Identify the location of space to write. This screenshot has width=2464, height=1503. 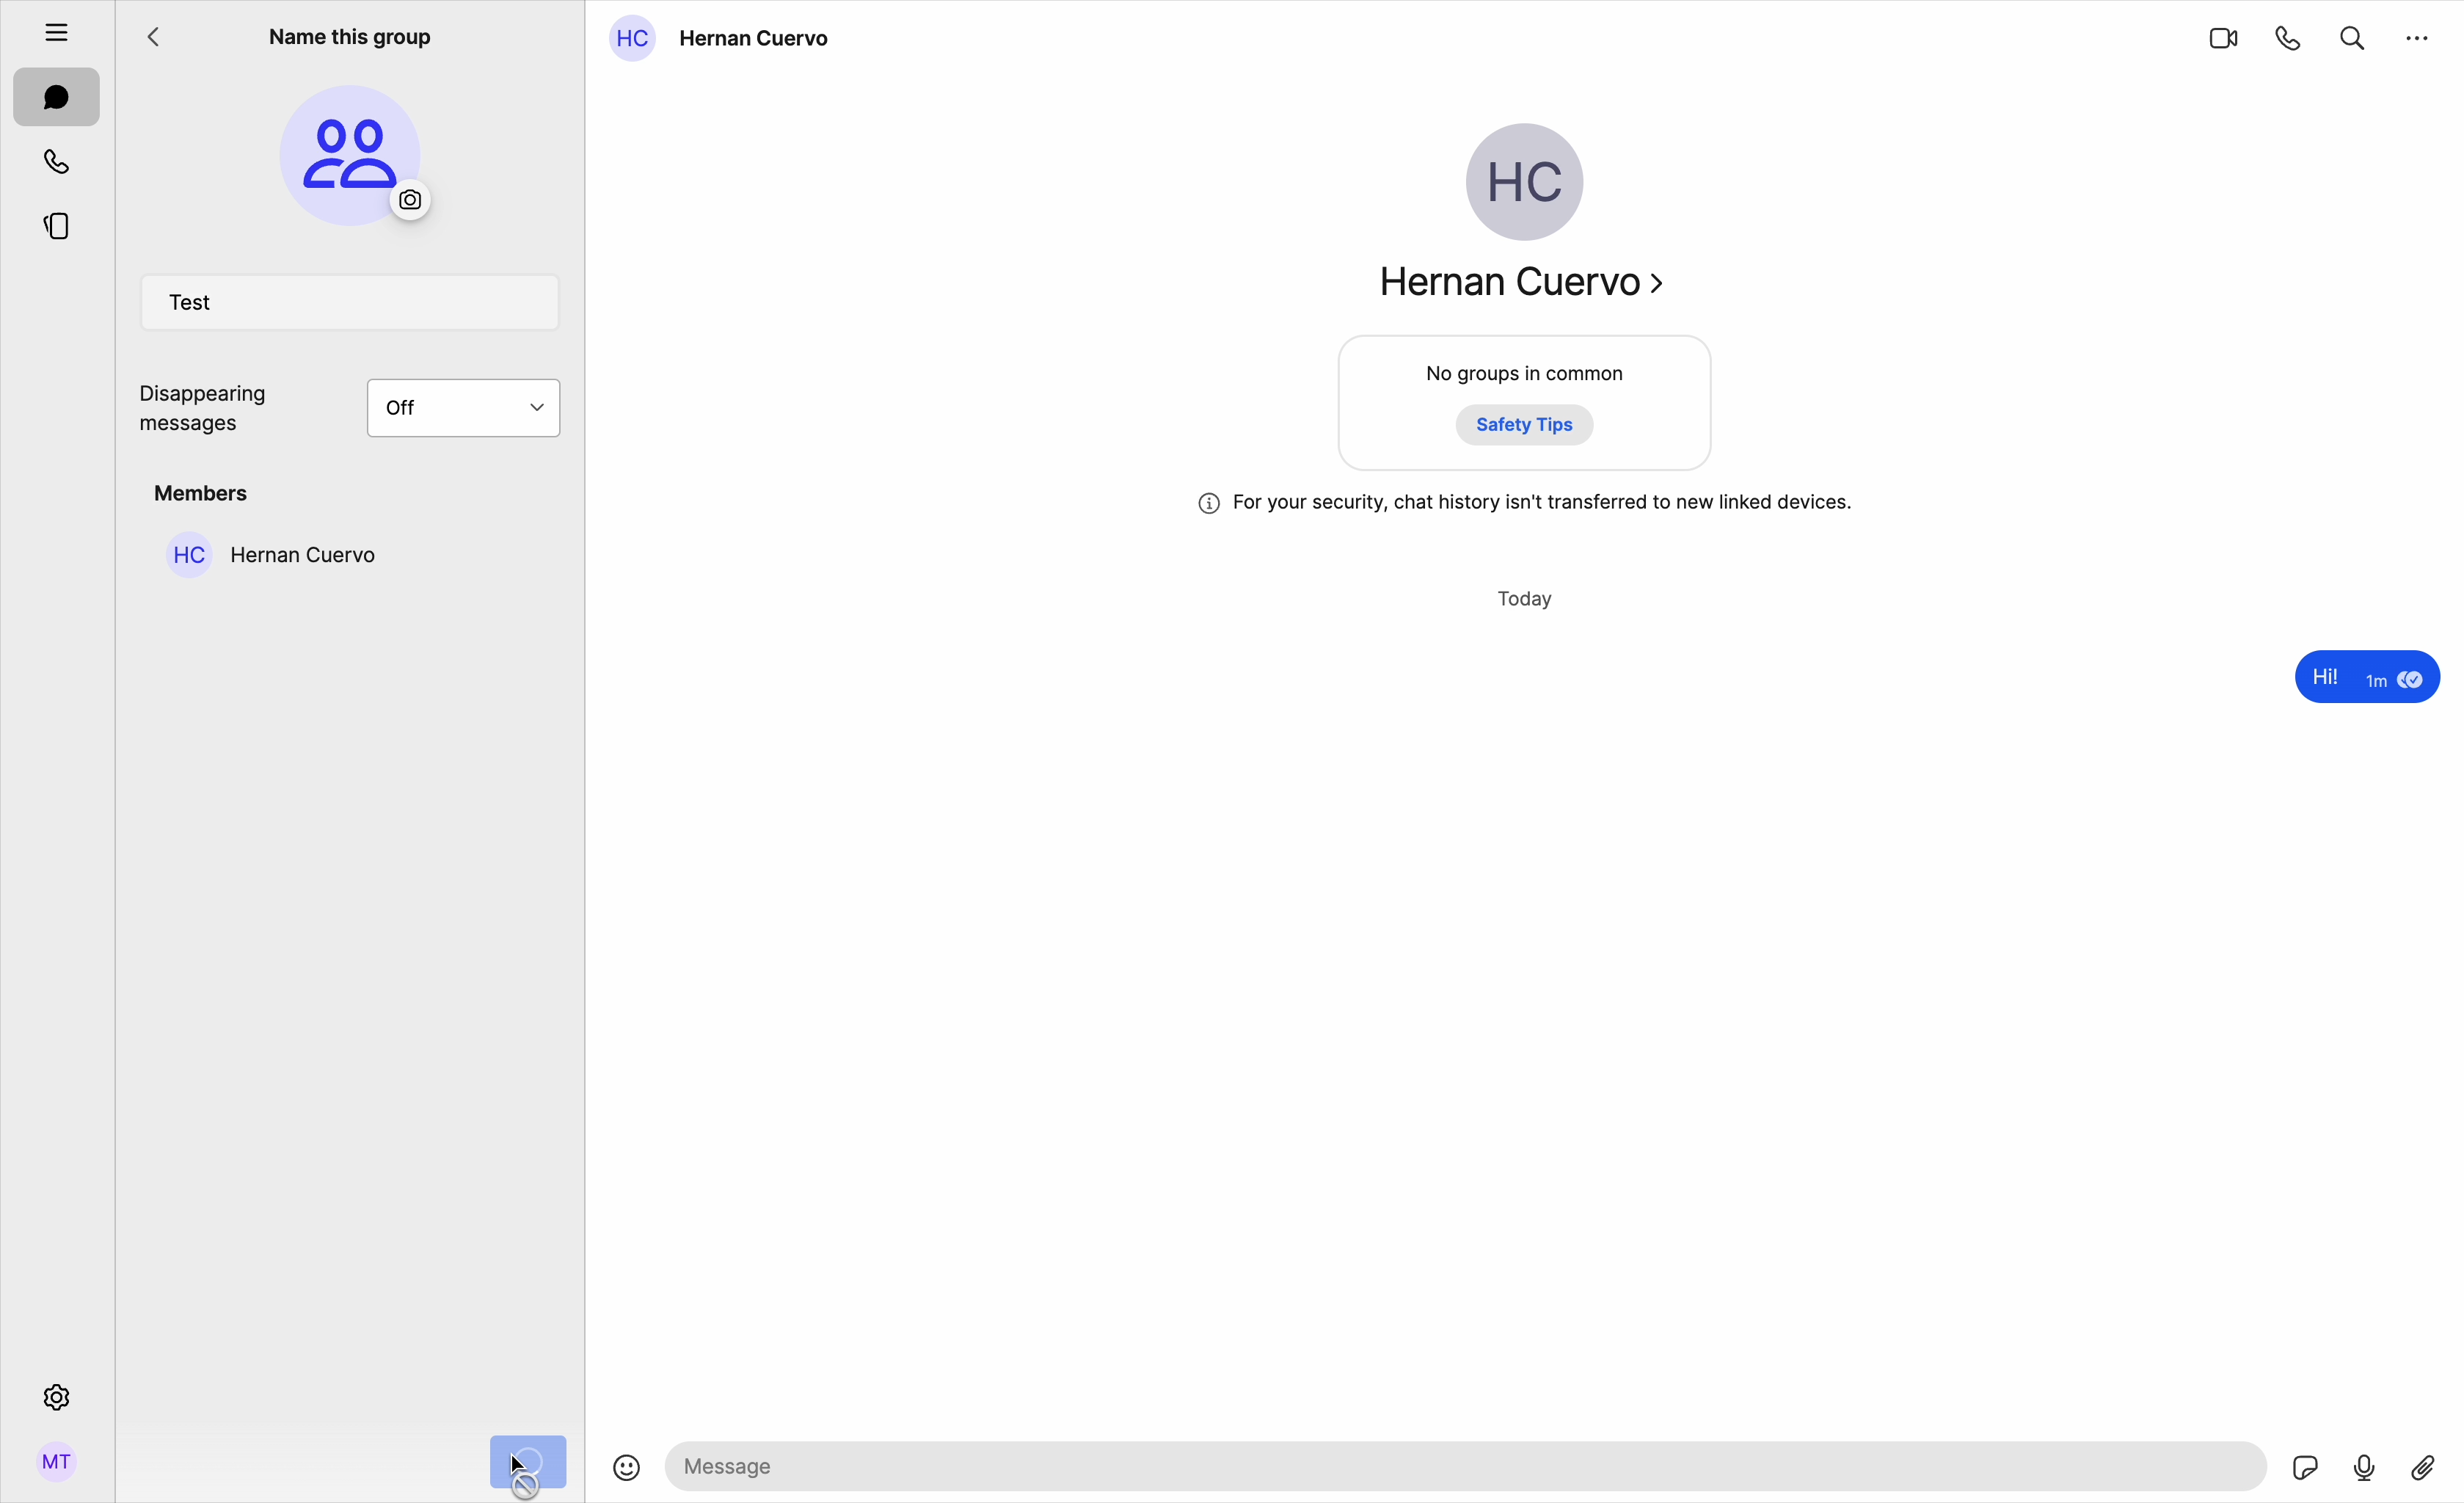
(1471, 1465).